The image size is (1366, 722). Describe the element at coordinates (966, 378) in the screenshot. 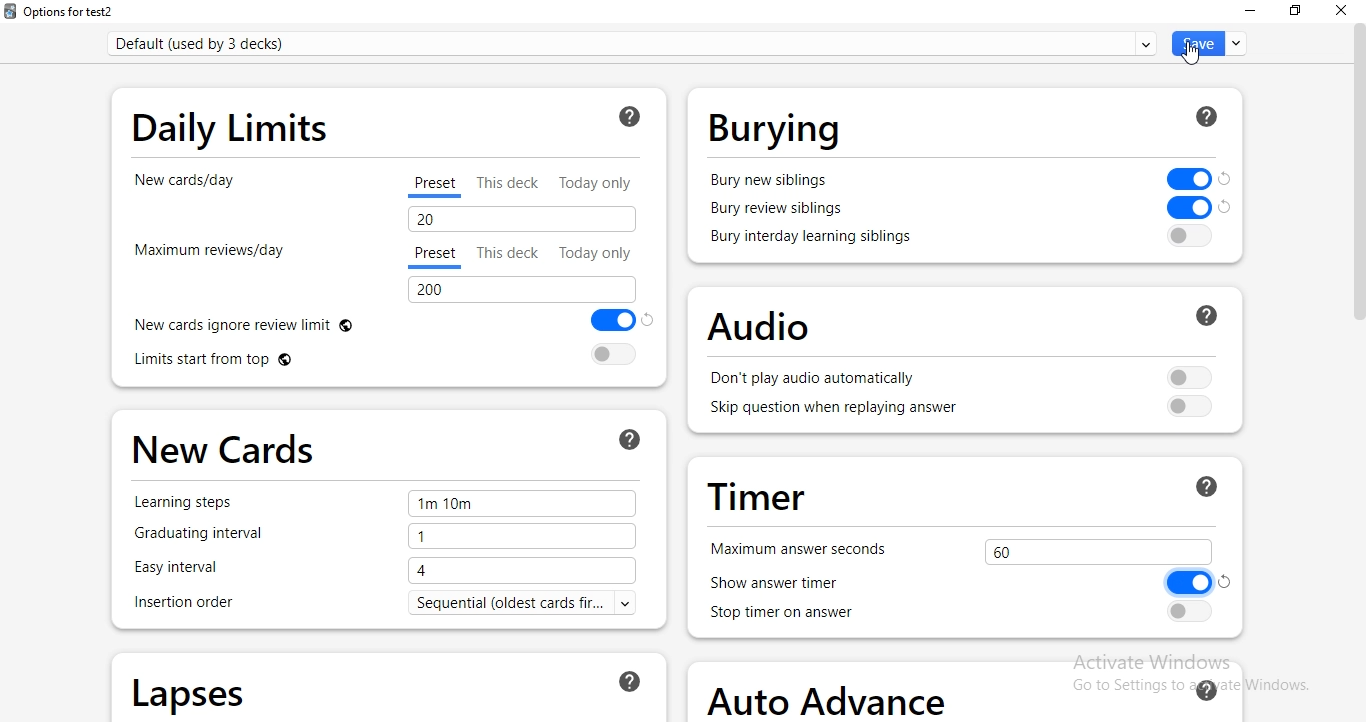

I see `don't play audio automatically` at that location.